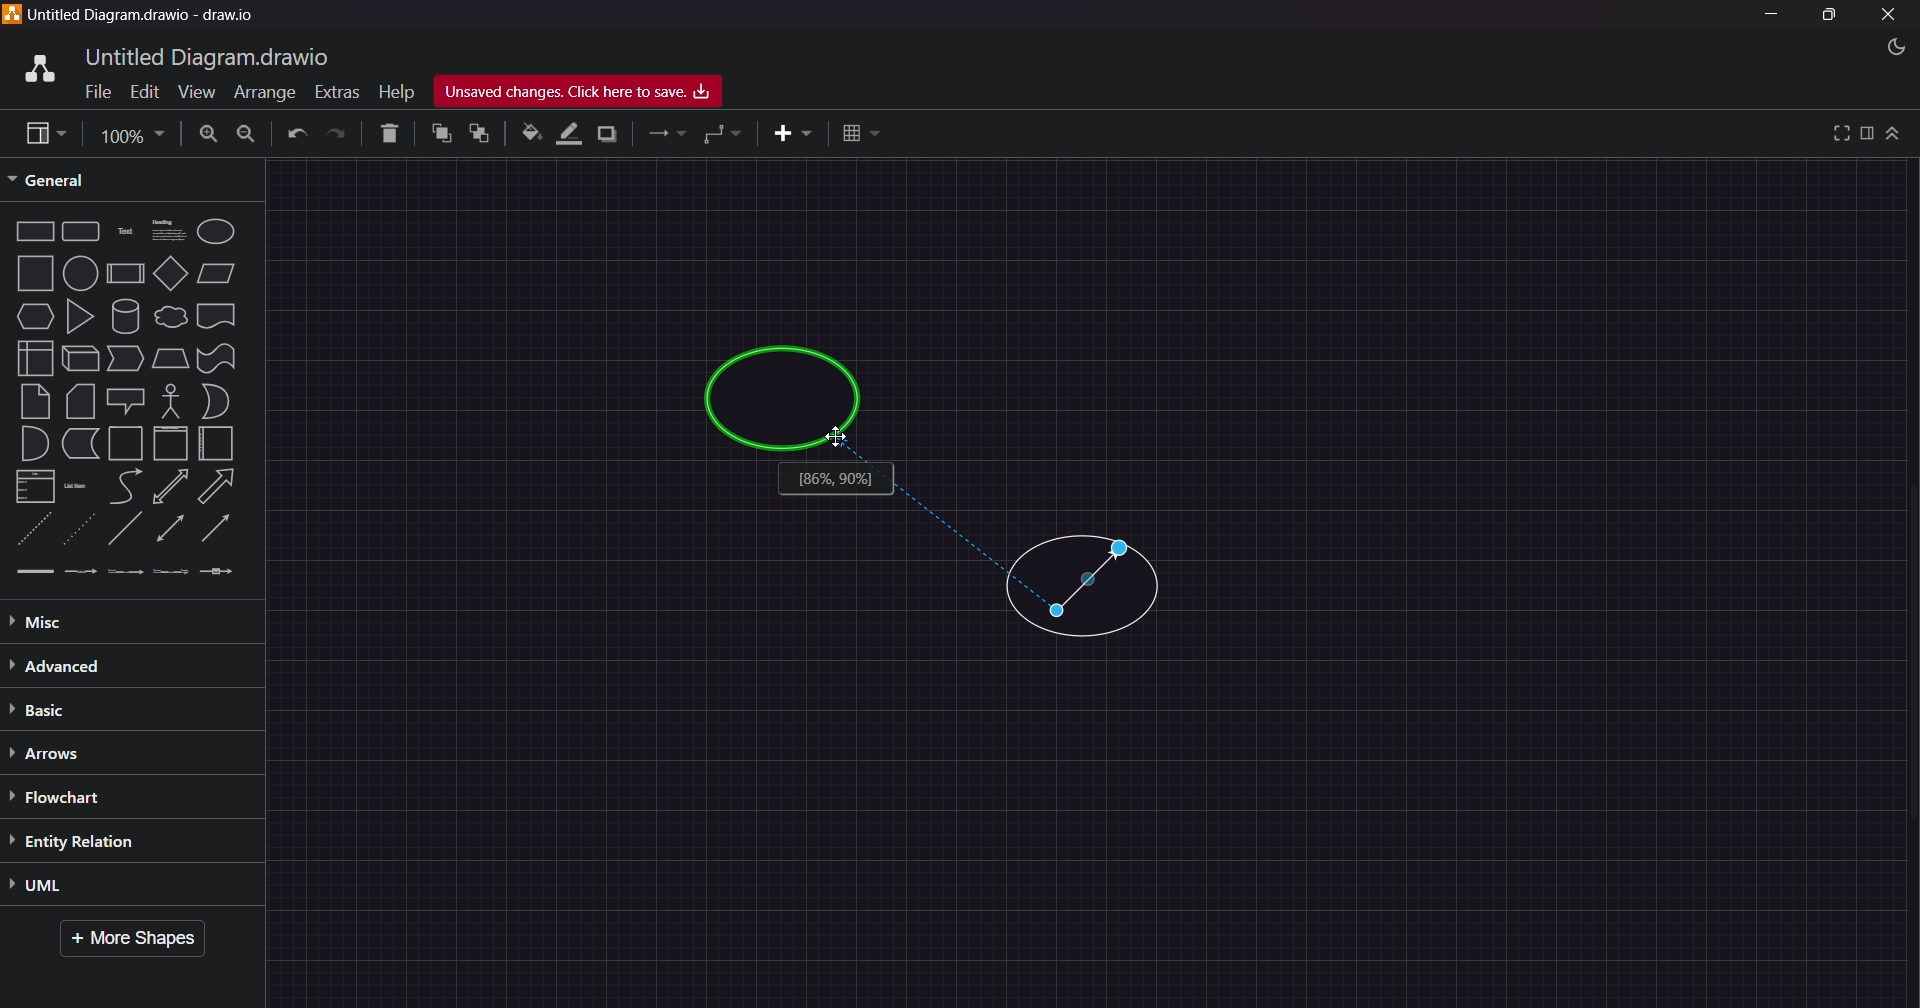 The width and height of the screenshot is (1920, 1008). I want to click on Maximize, so click(1828, 18).